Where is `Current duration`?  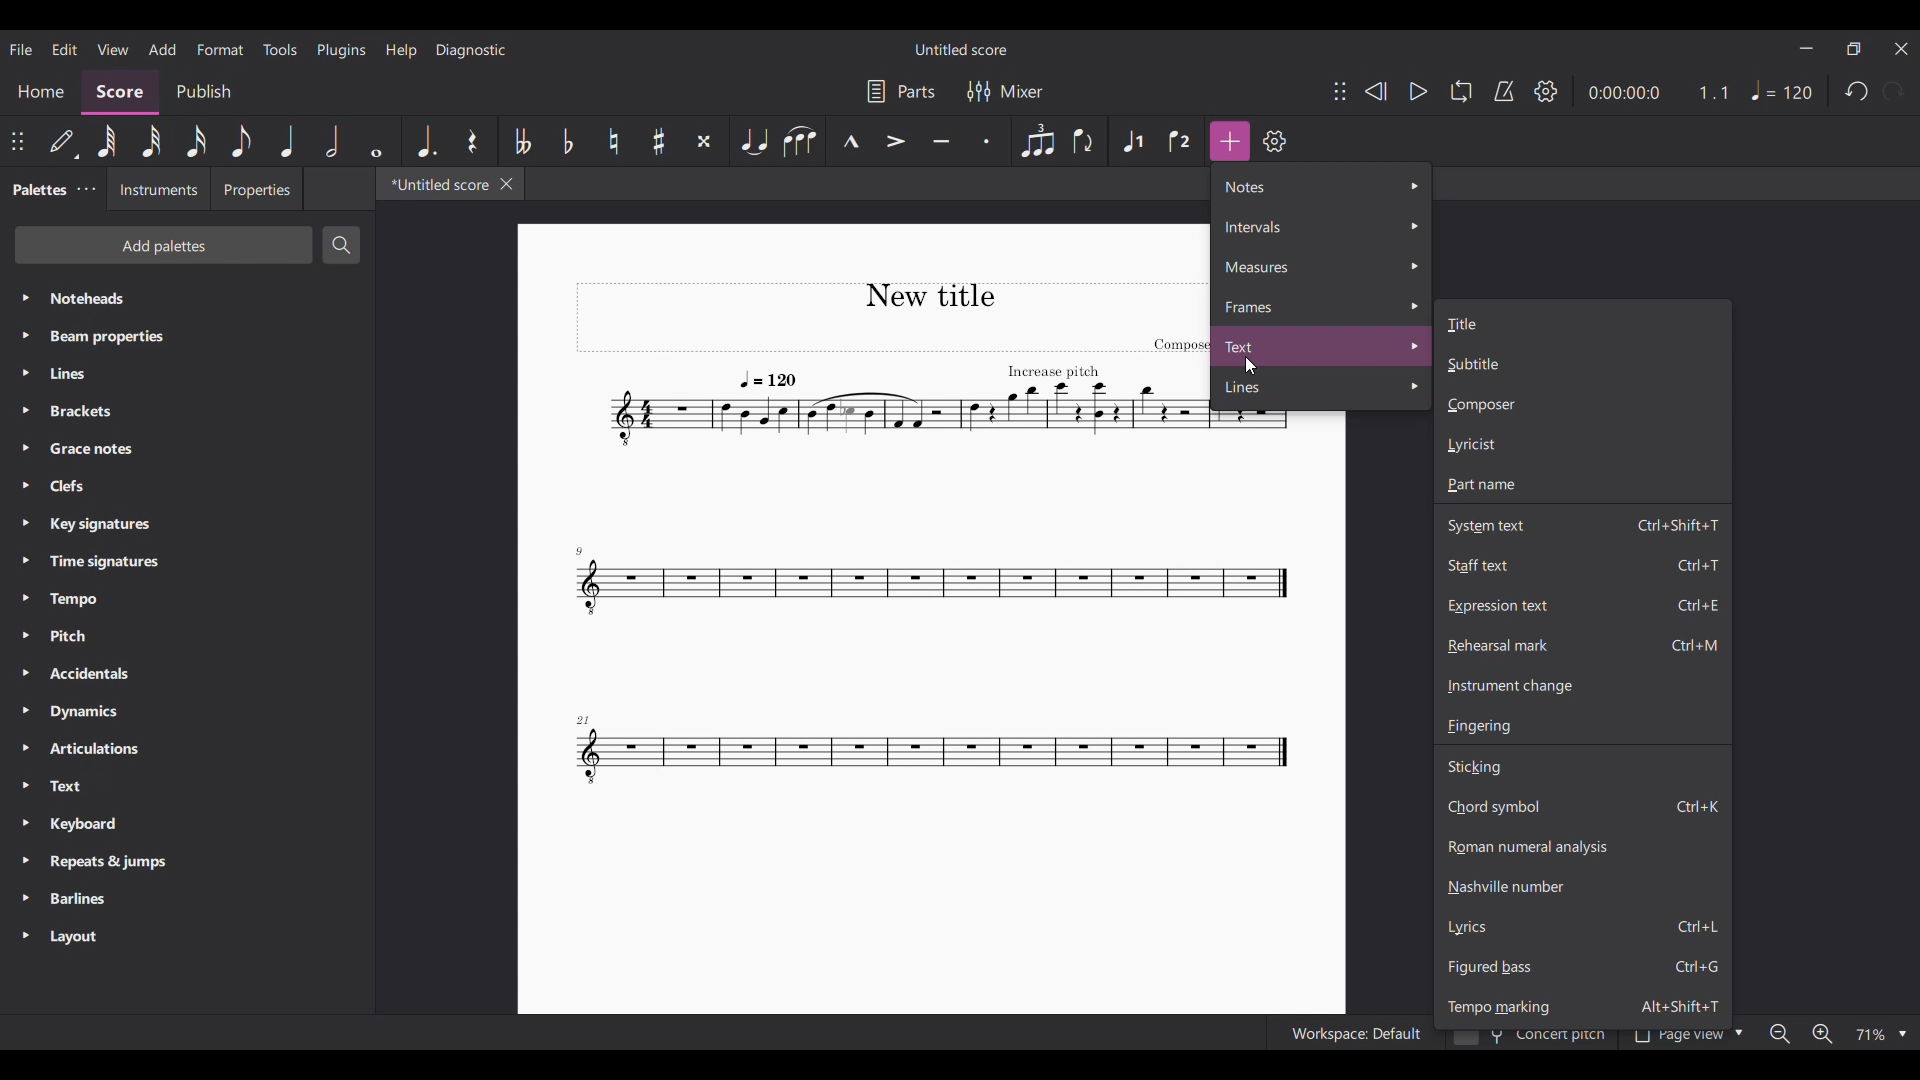
Current duration is located at coordinates (1622, 92).